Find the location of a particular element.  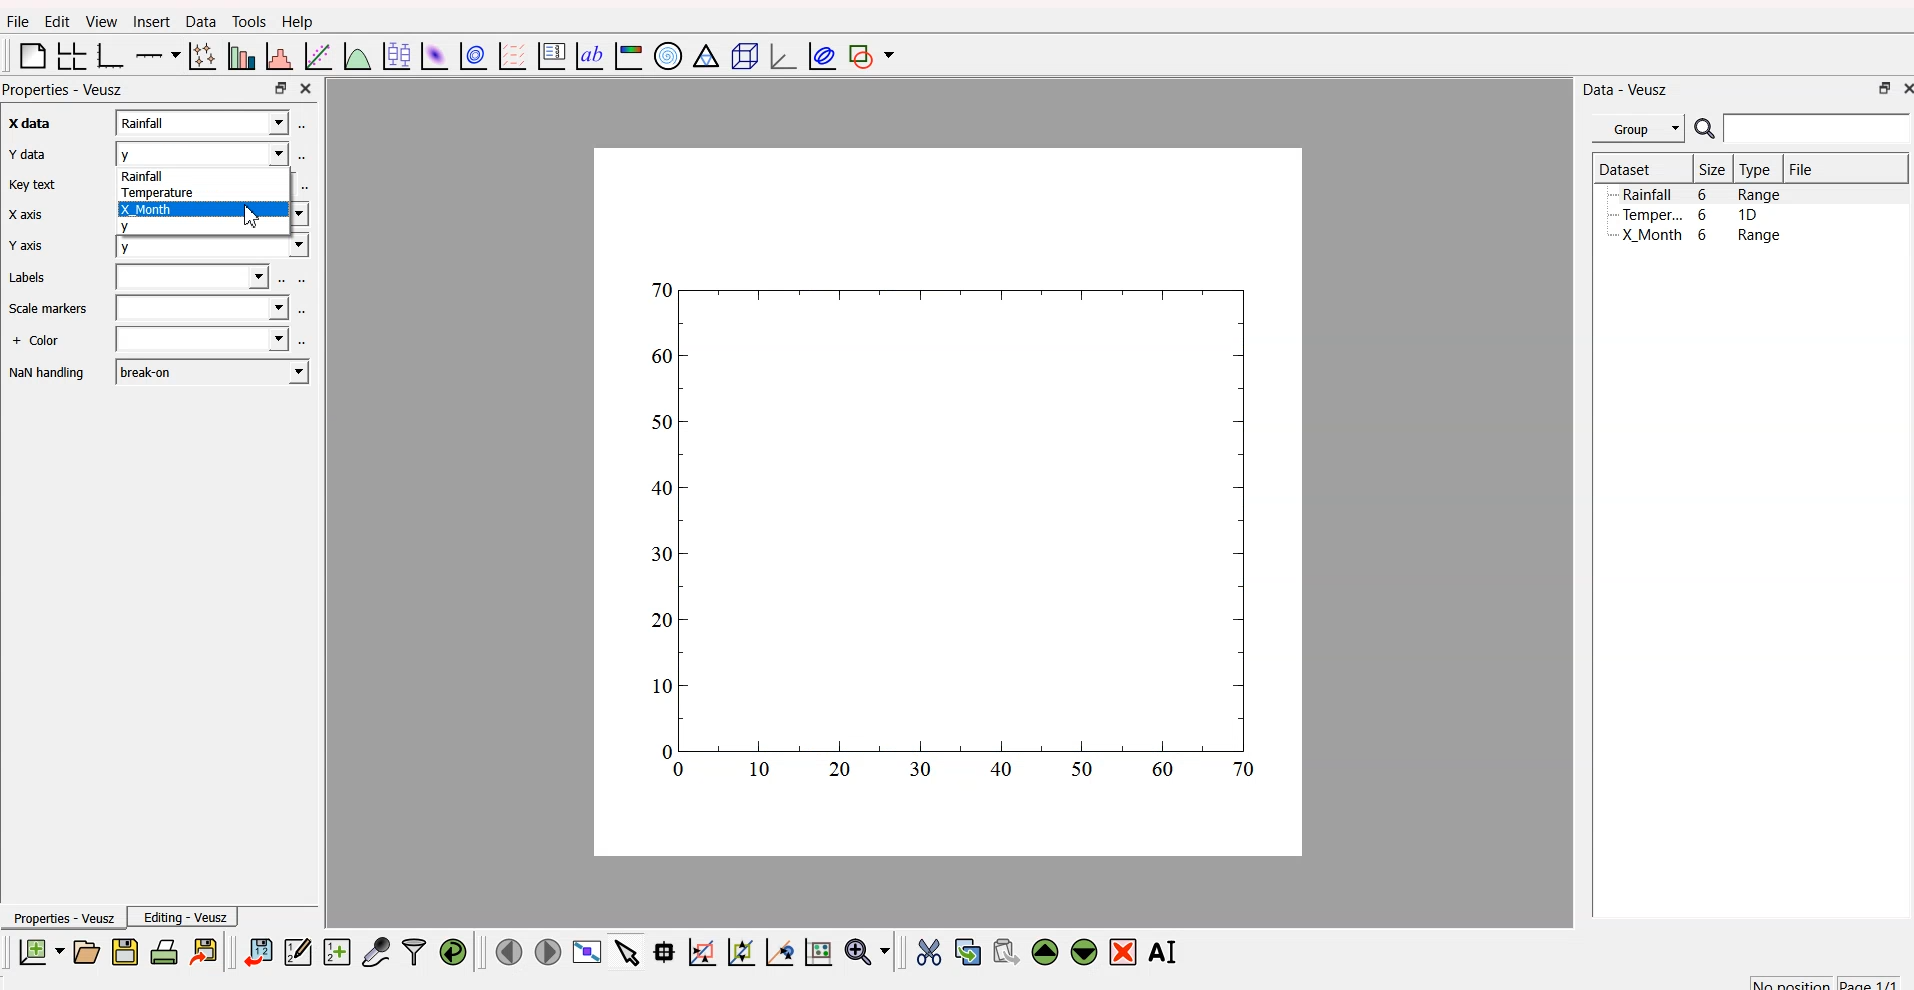

editor is located at coordinates (298, 949).